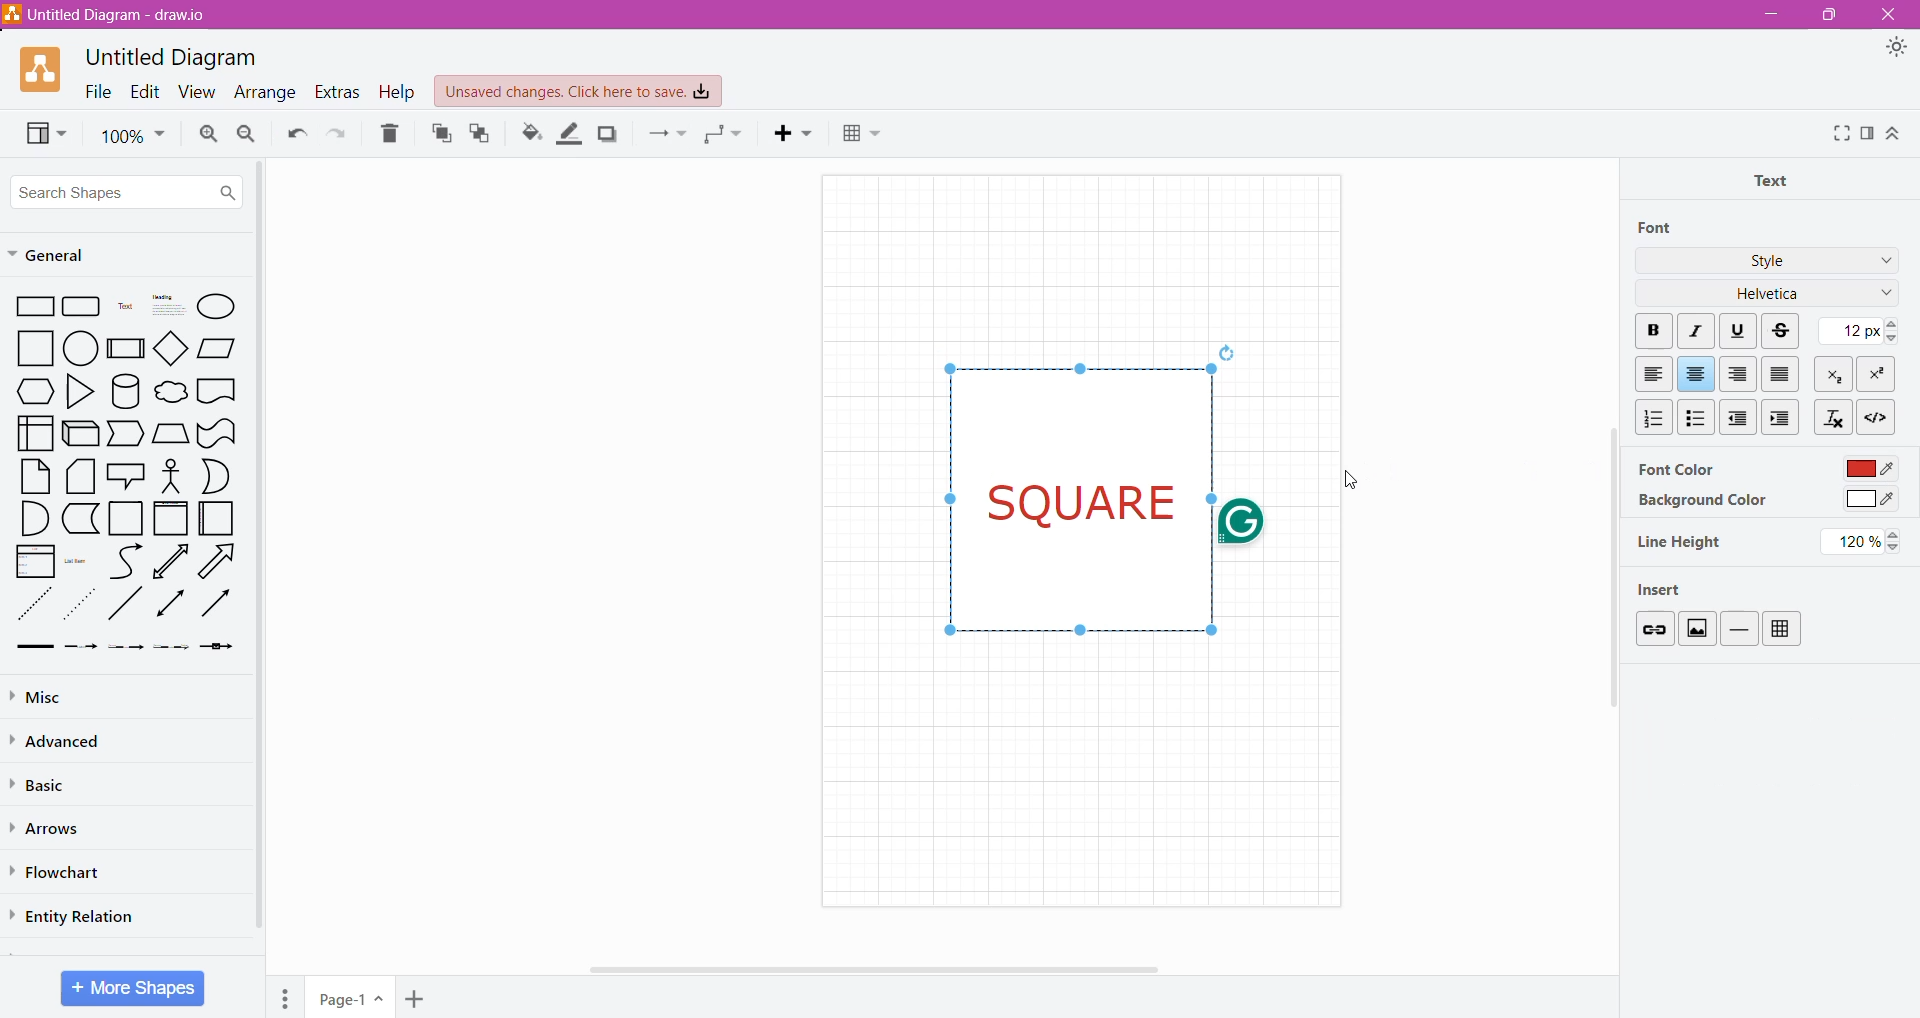 Image resolution: width=1920 pixels, height=1018 pixels. I want to click on Vertical Scroll Bar, so click(1606, 602).